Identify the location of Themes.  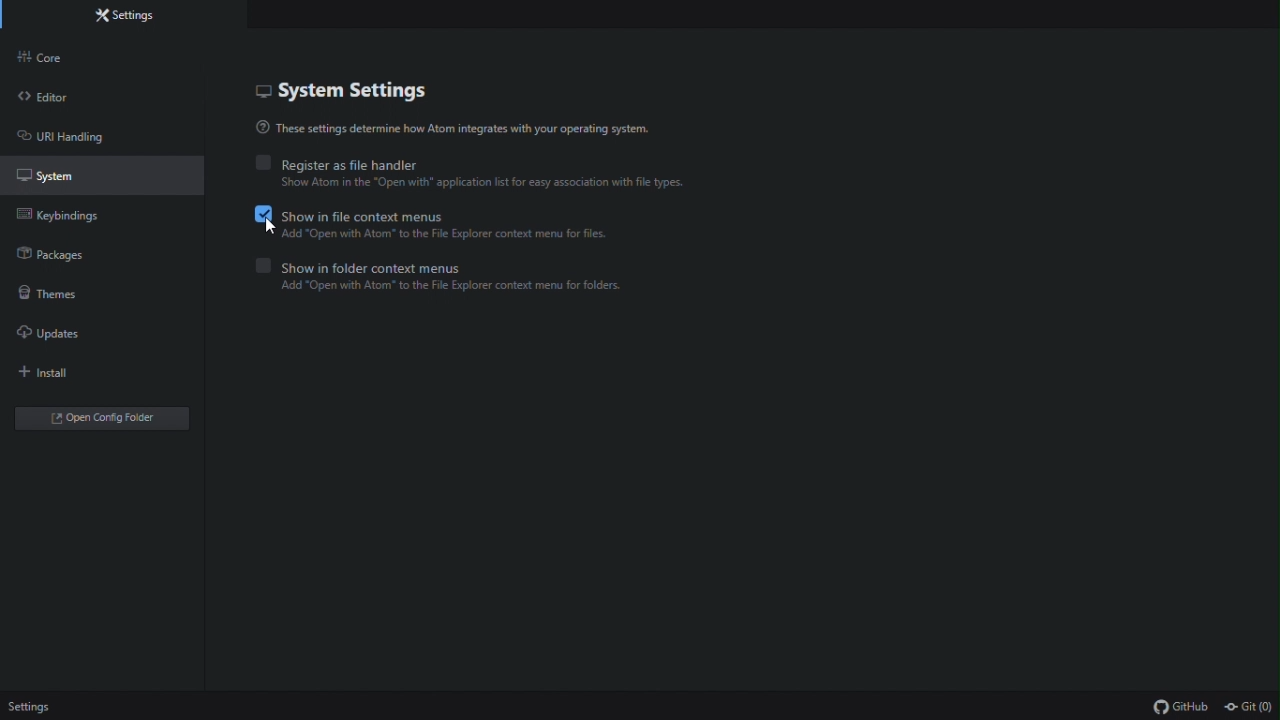
(64, 294).